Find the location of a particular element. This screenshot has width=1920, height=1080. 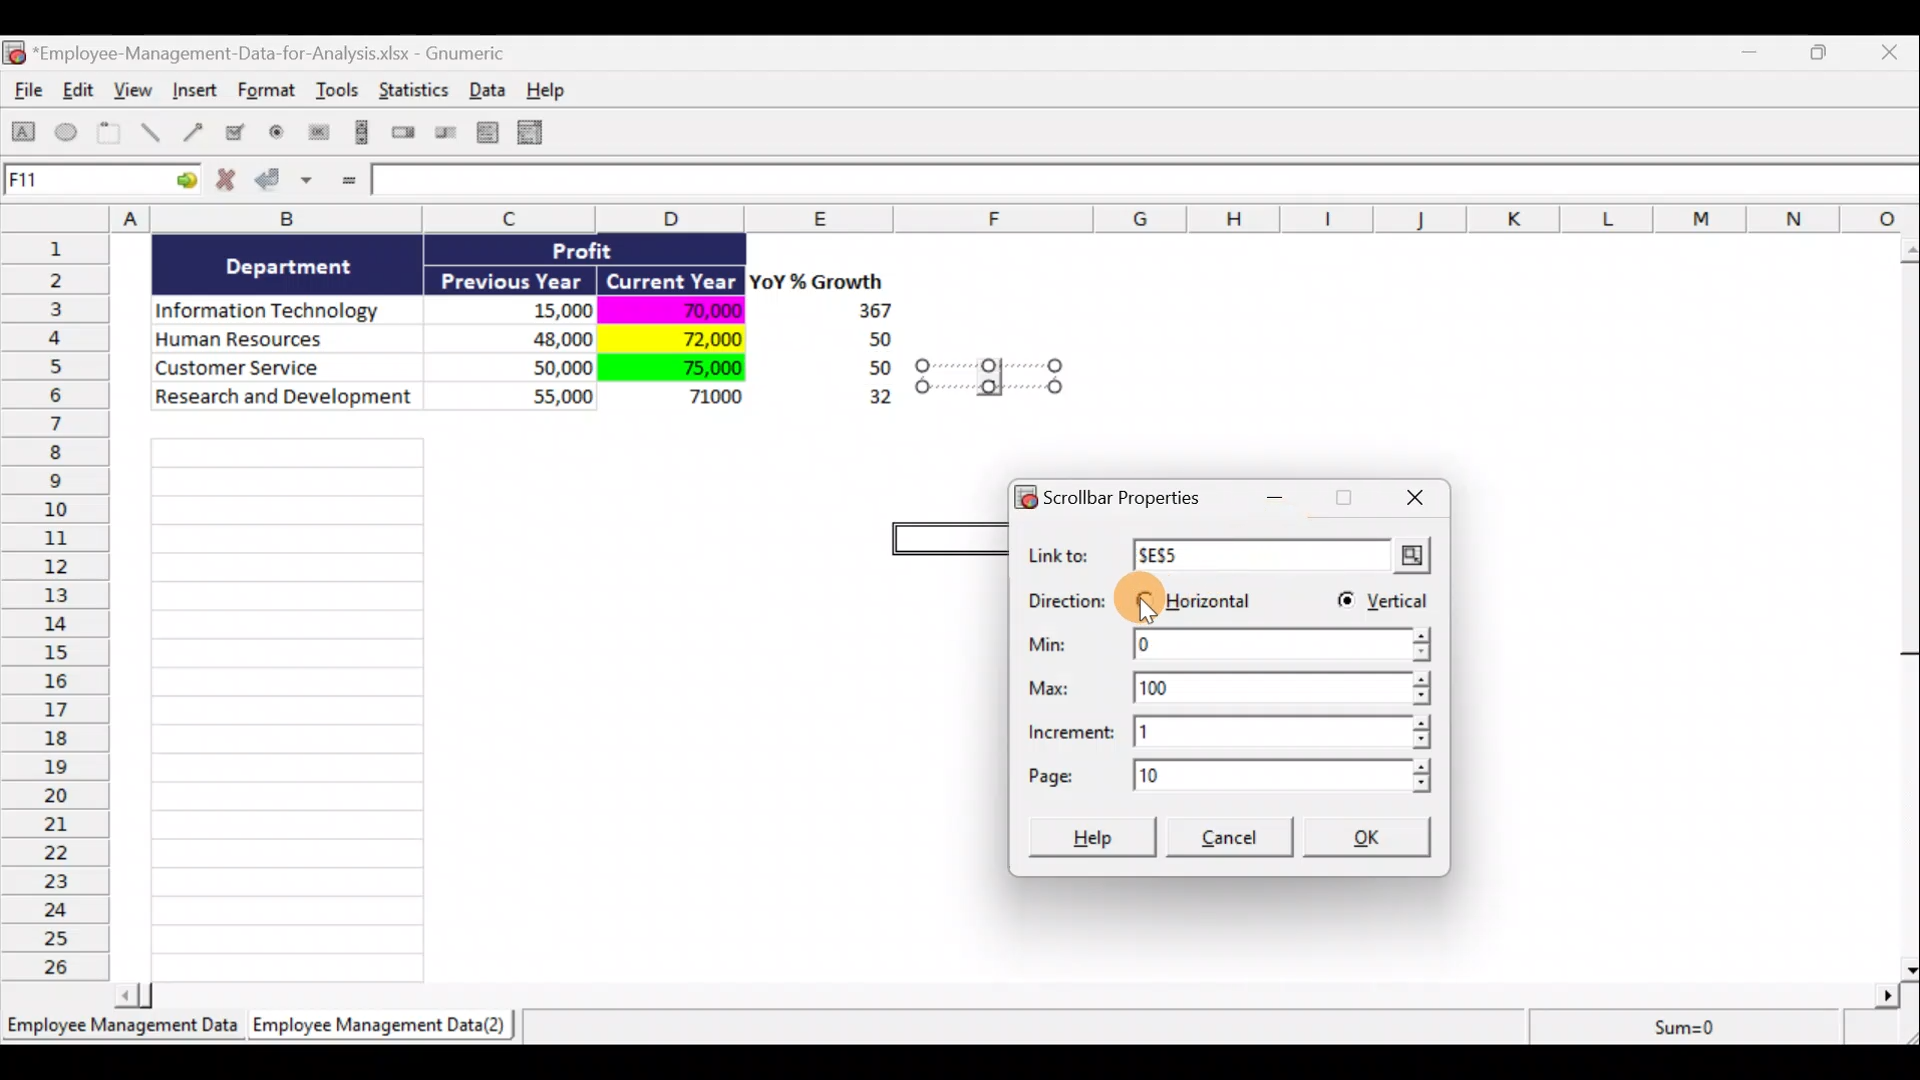

Document name is located at coordinates (265, 55).